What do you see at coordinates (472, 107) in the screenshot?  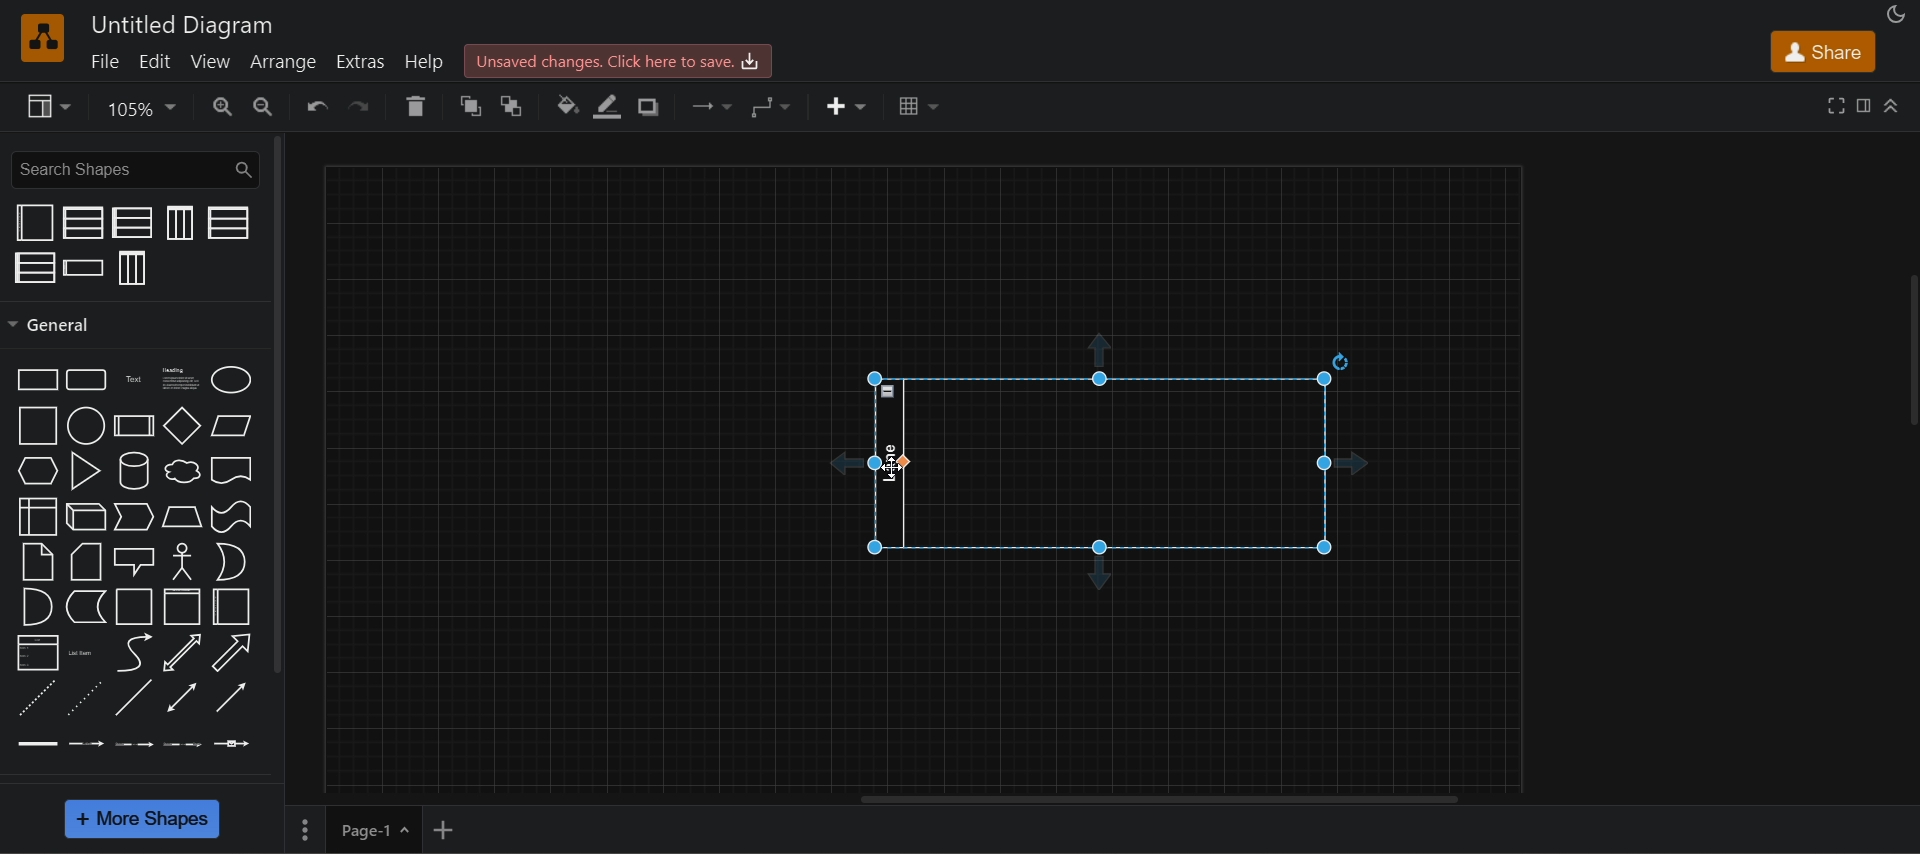 I see `to front` at bounding box center [472, 107].